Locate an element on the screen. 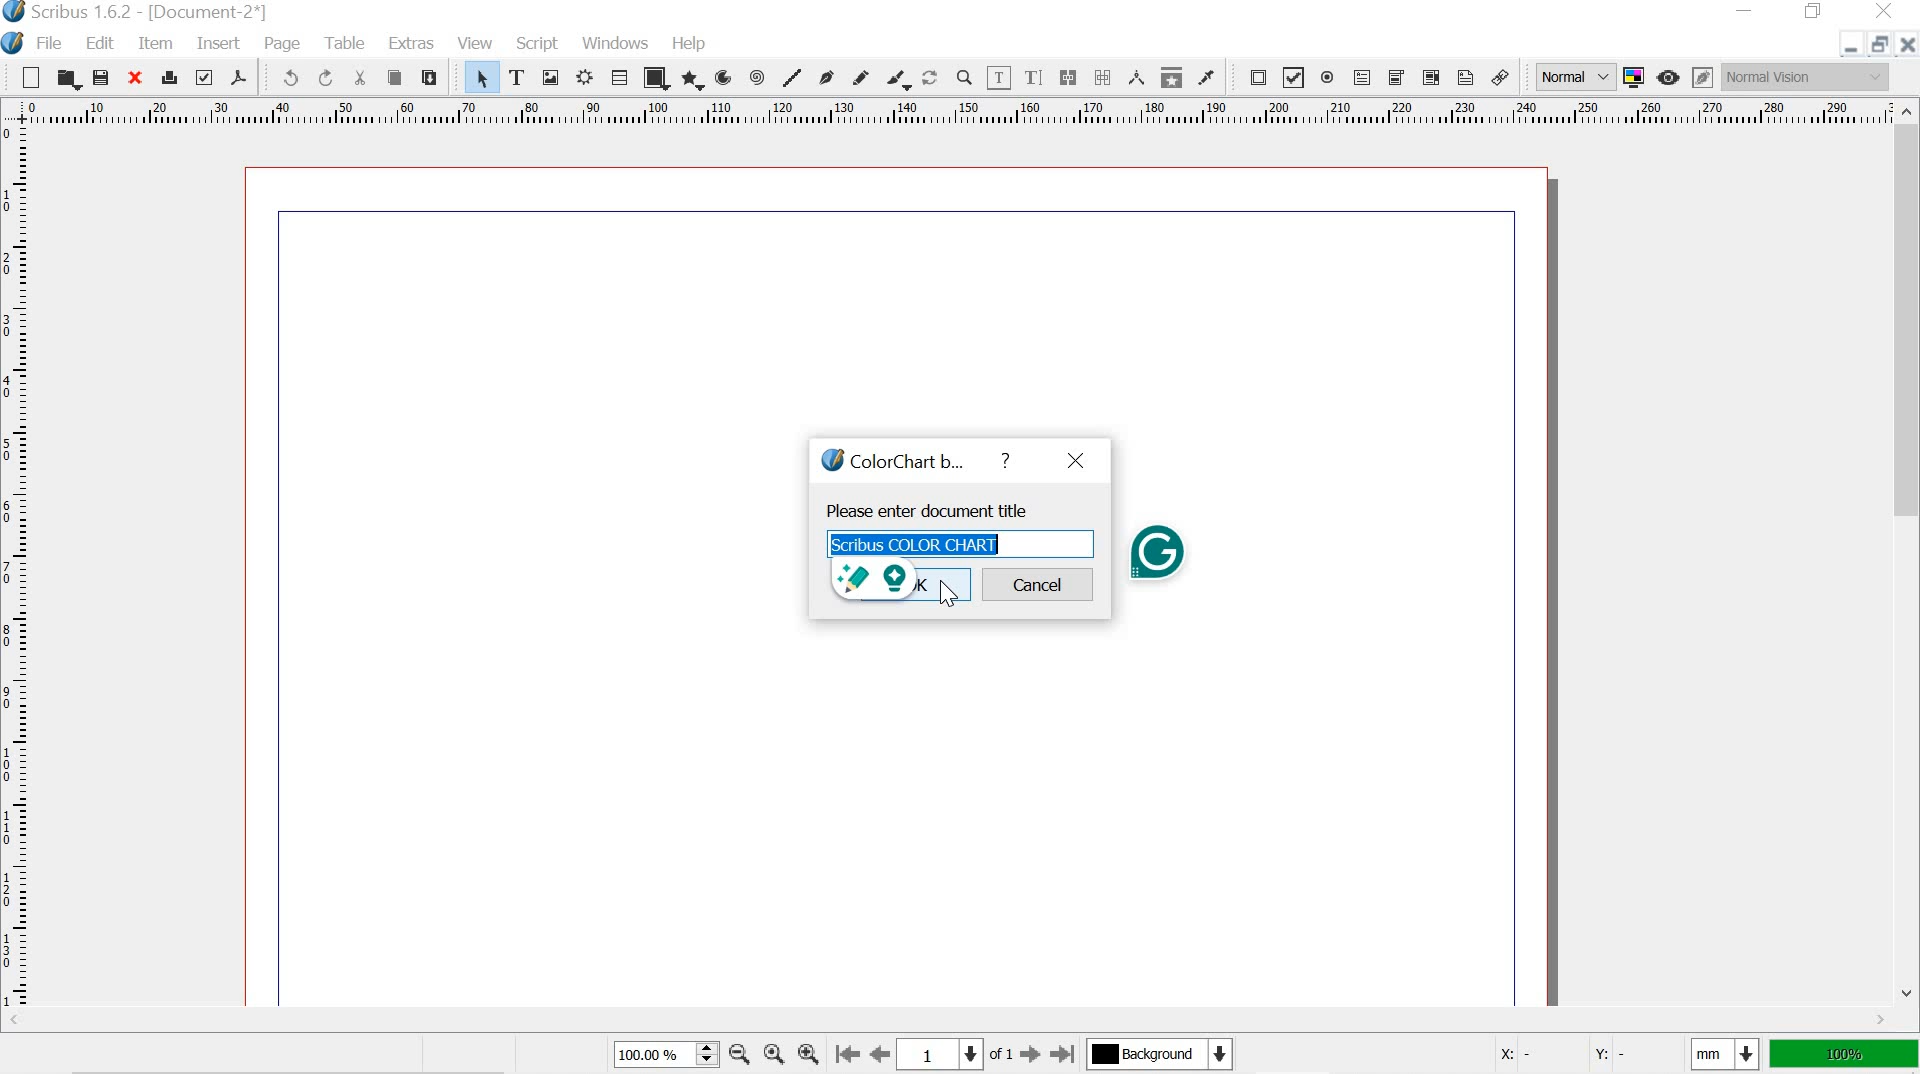 The height and width of the screenshot is (1074, 1920). shape is located at coordinates (656, 78).